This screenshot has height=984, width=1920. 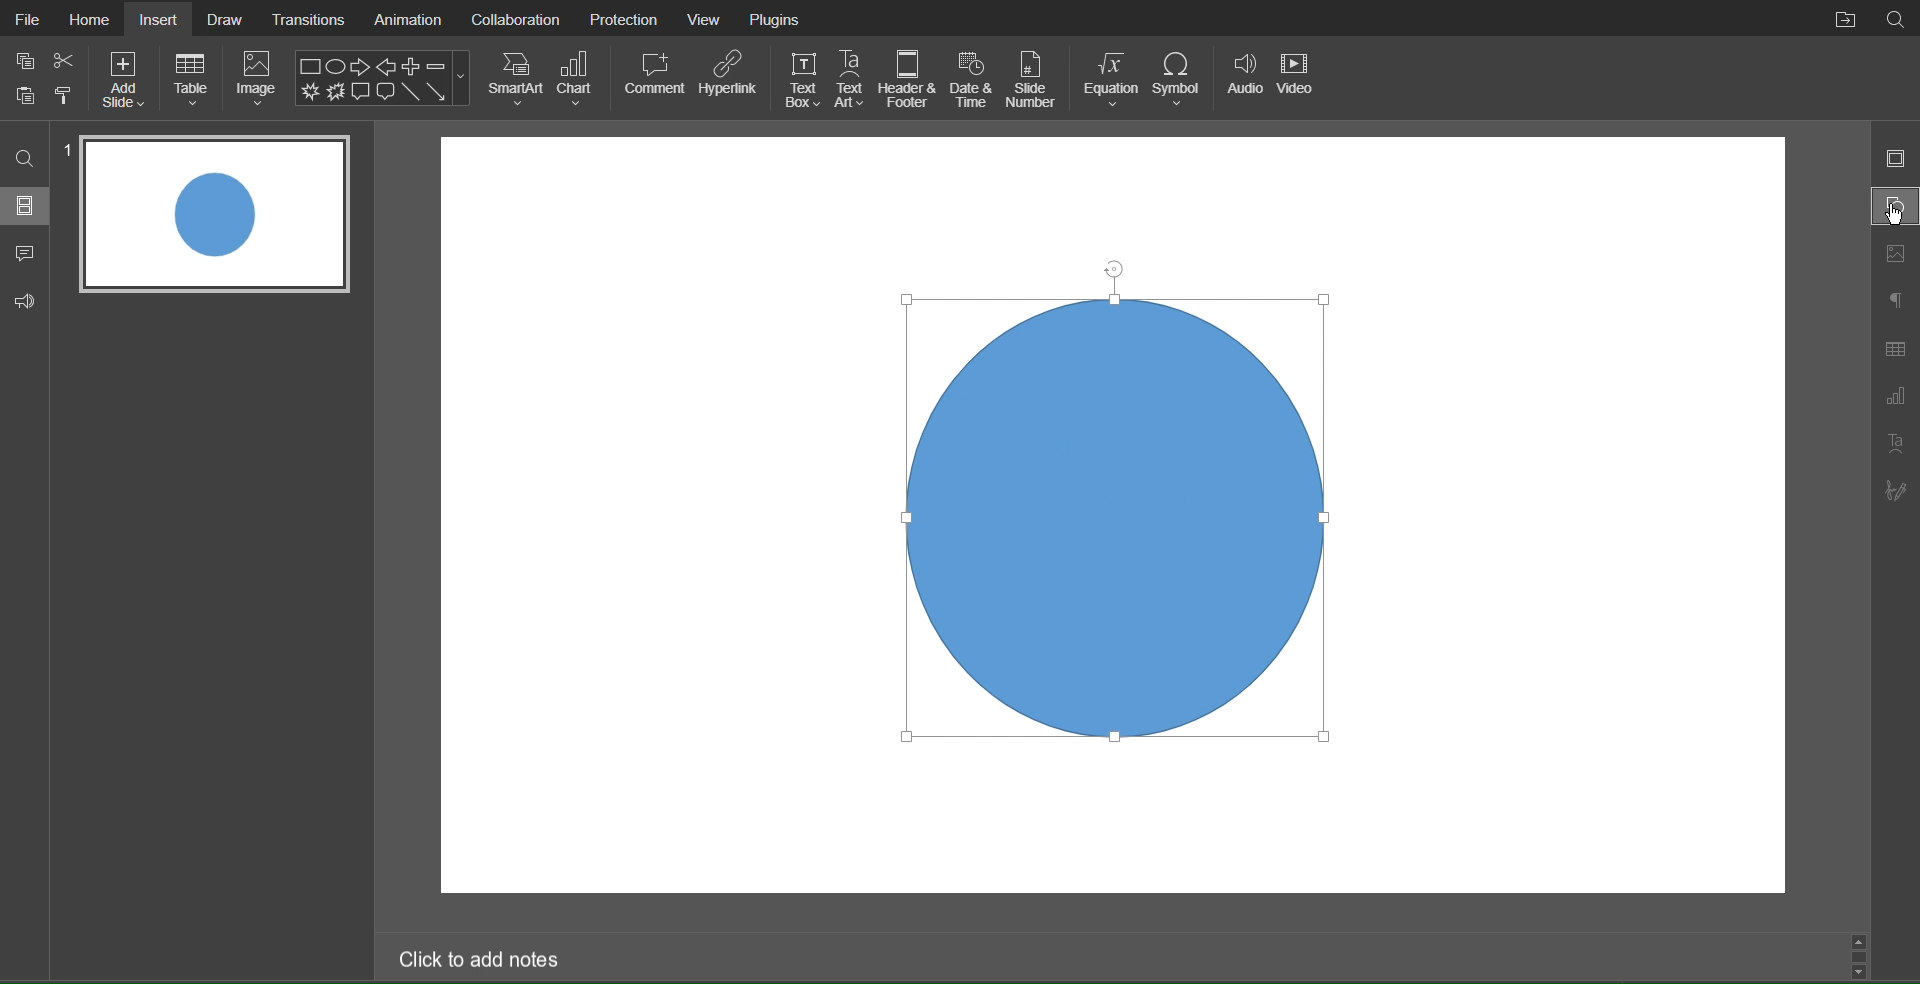 I want to click on cut, so click(x=60, y=58).